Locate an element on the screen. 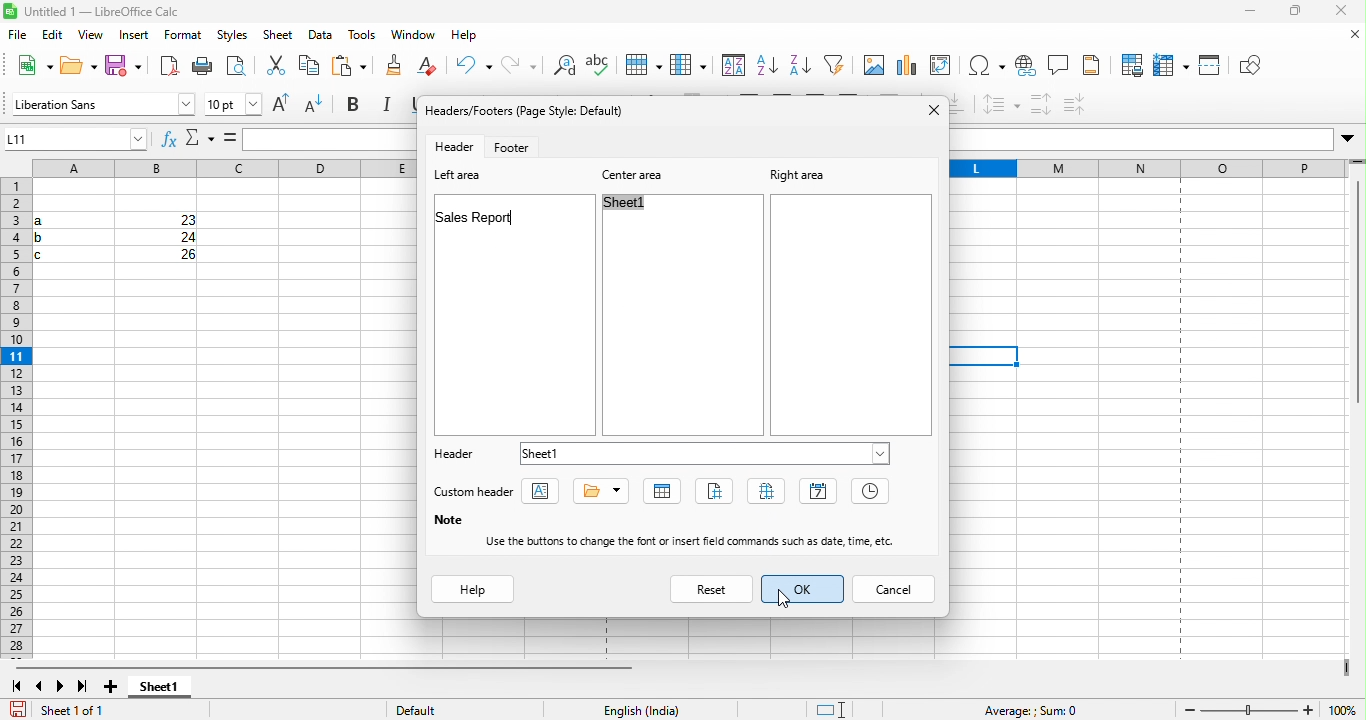 This screenshot has width=1366, height=720. image is located at coordinates (835, 66).